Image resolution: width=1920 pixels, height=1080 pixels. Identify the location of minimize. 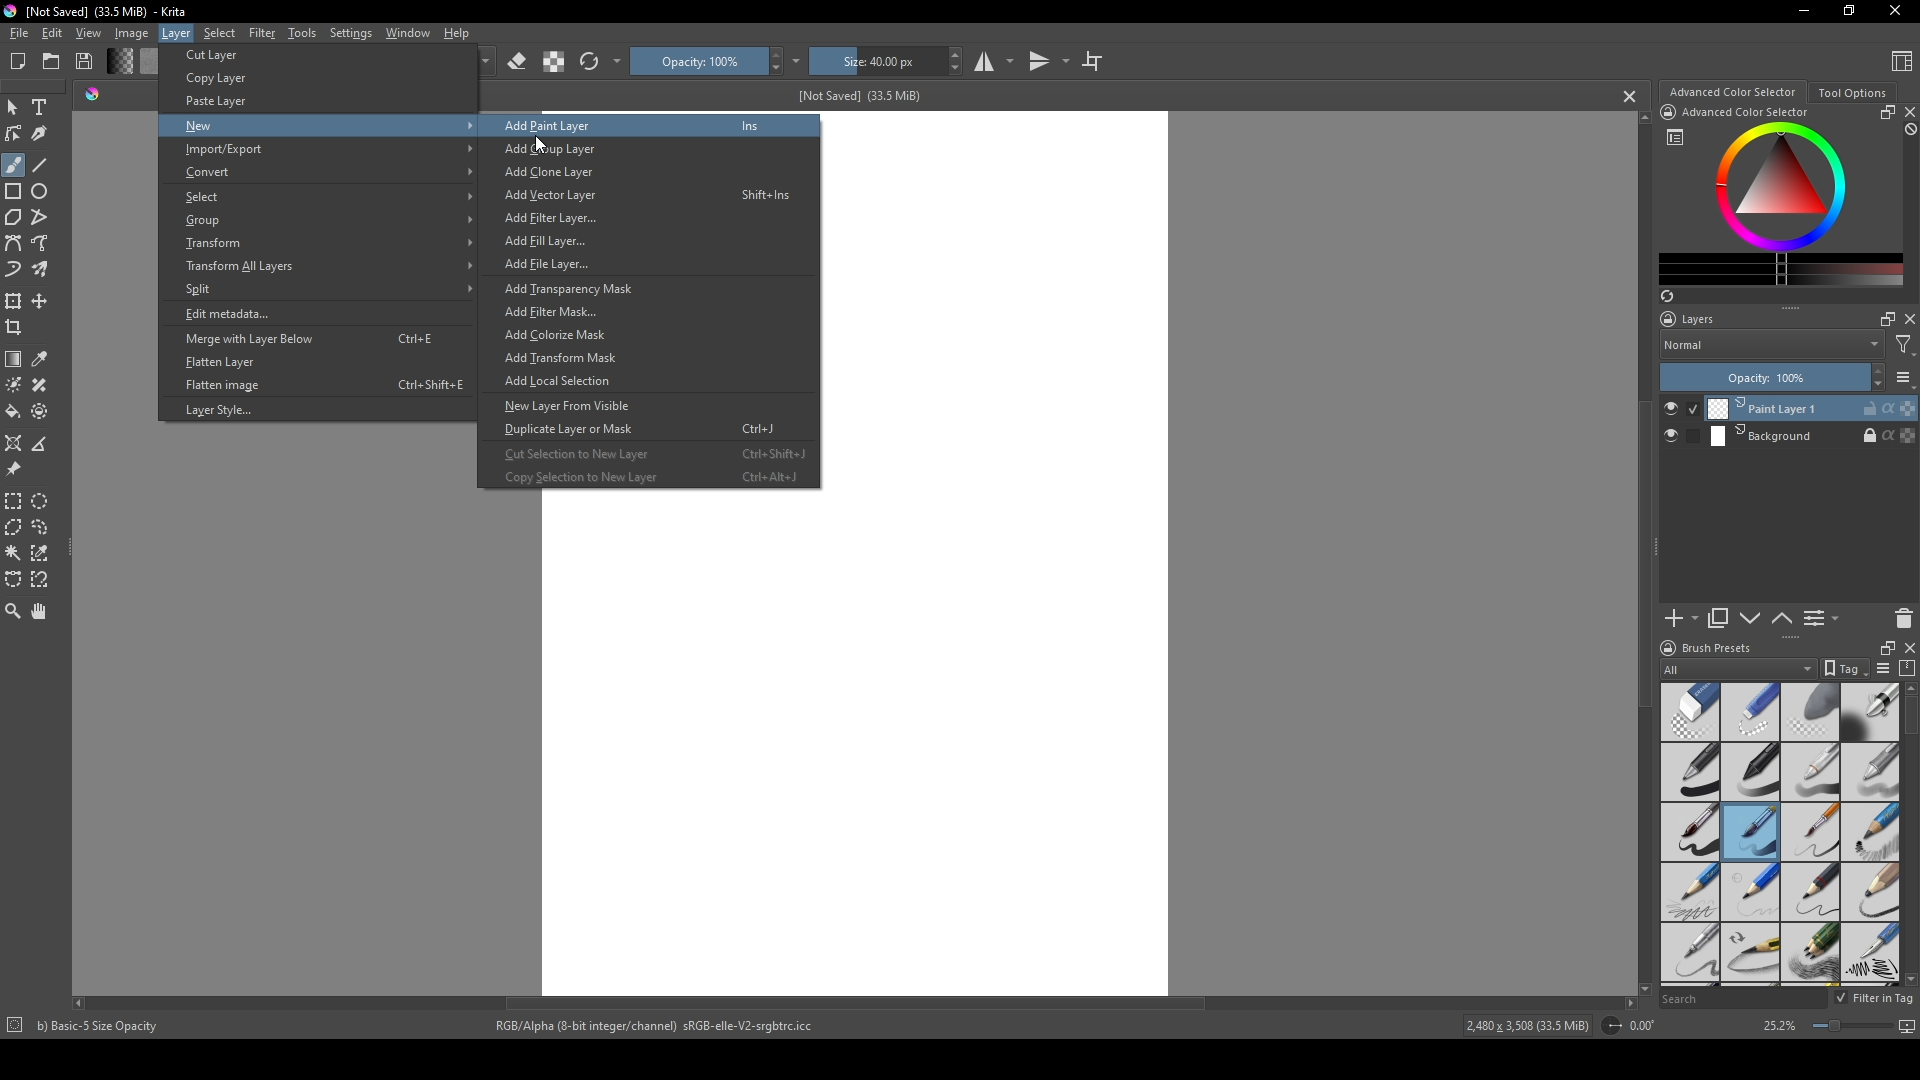
(1805, 10).